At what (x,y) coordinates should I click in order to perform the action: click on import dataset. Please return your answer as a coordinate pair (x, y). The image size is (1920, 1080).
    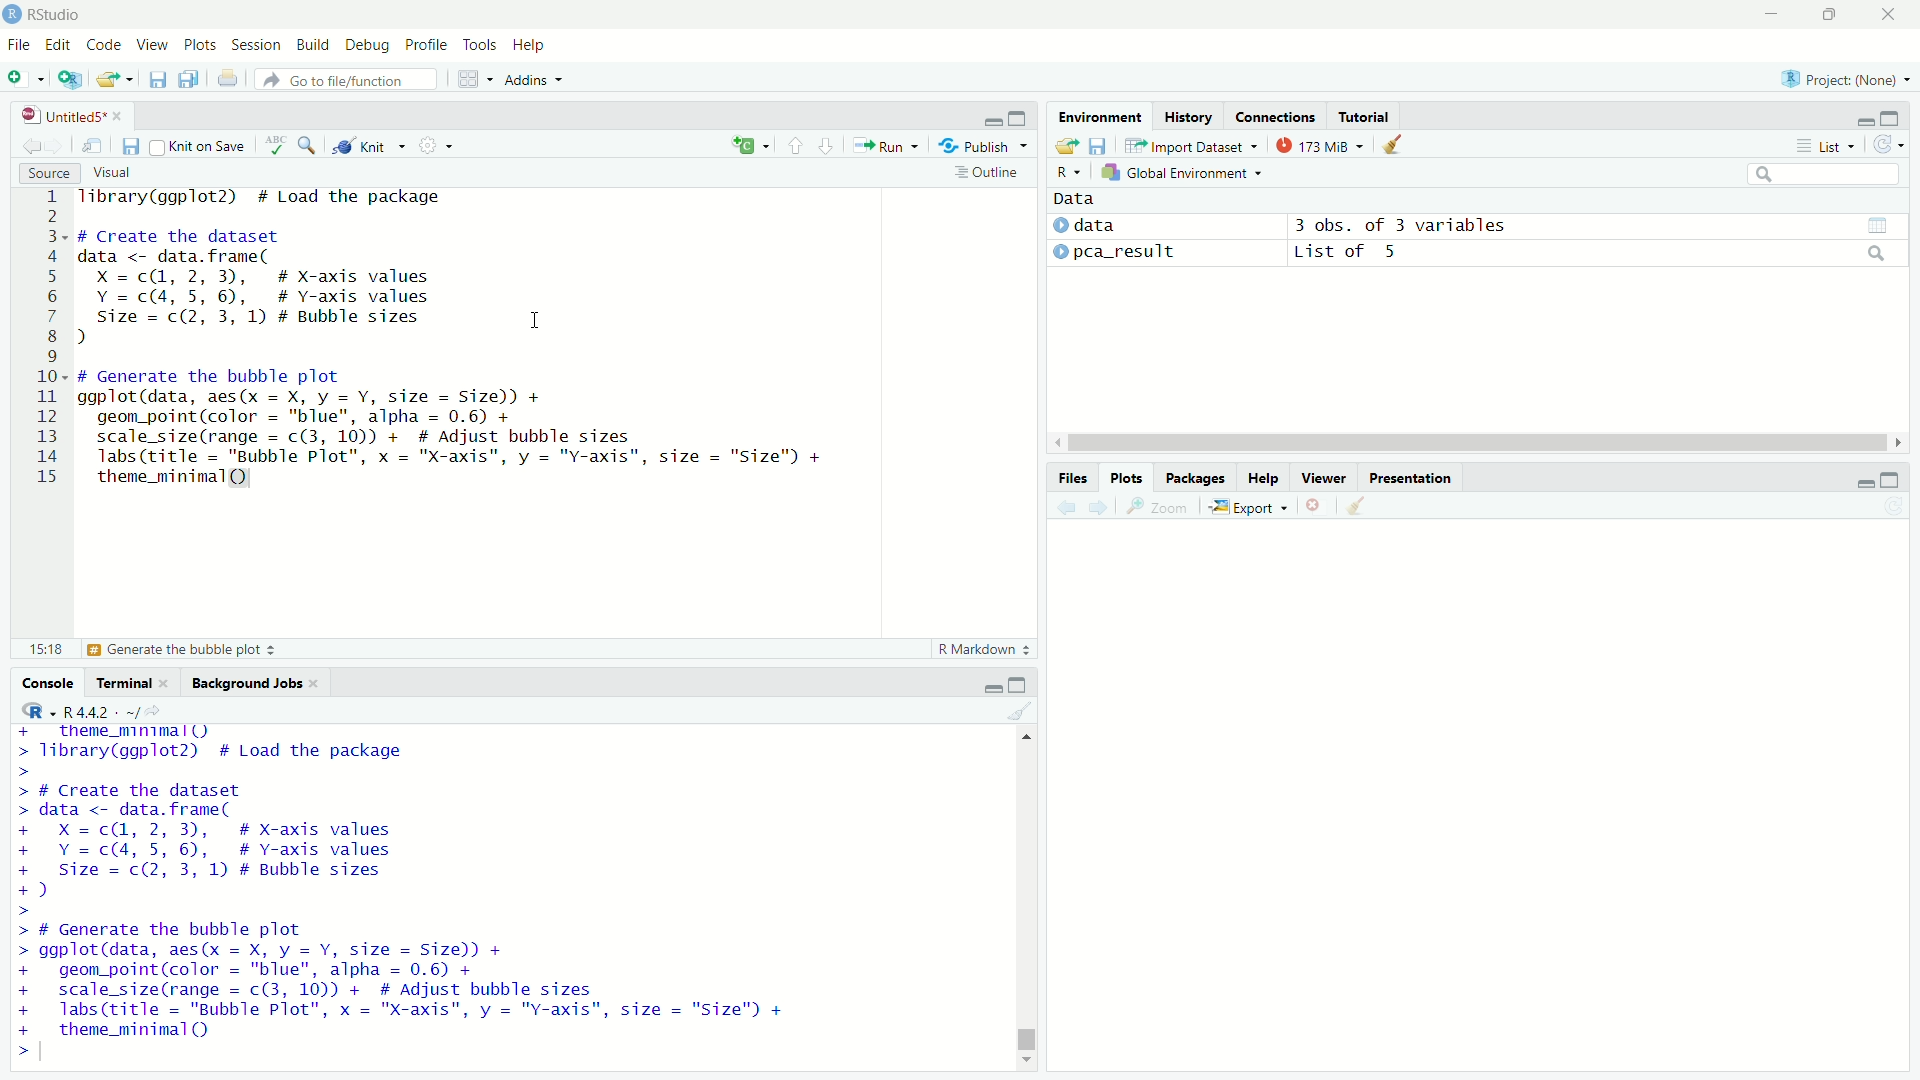
    Looking at the image, I should click on (1190, 146).